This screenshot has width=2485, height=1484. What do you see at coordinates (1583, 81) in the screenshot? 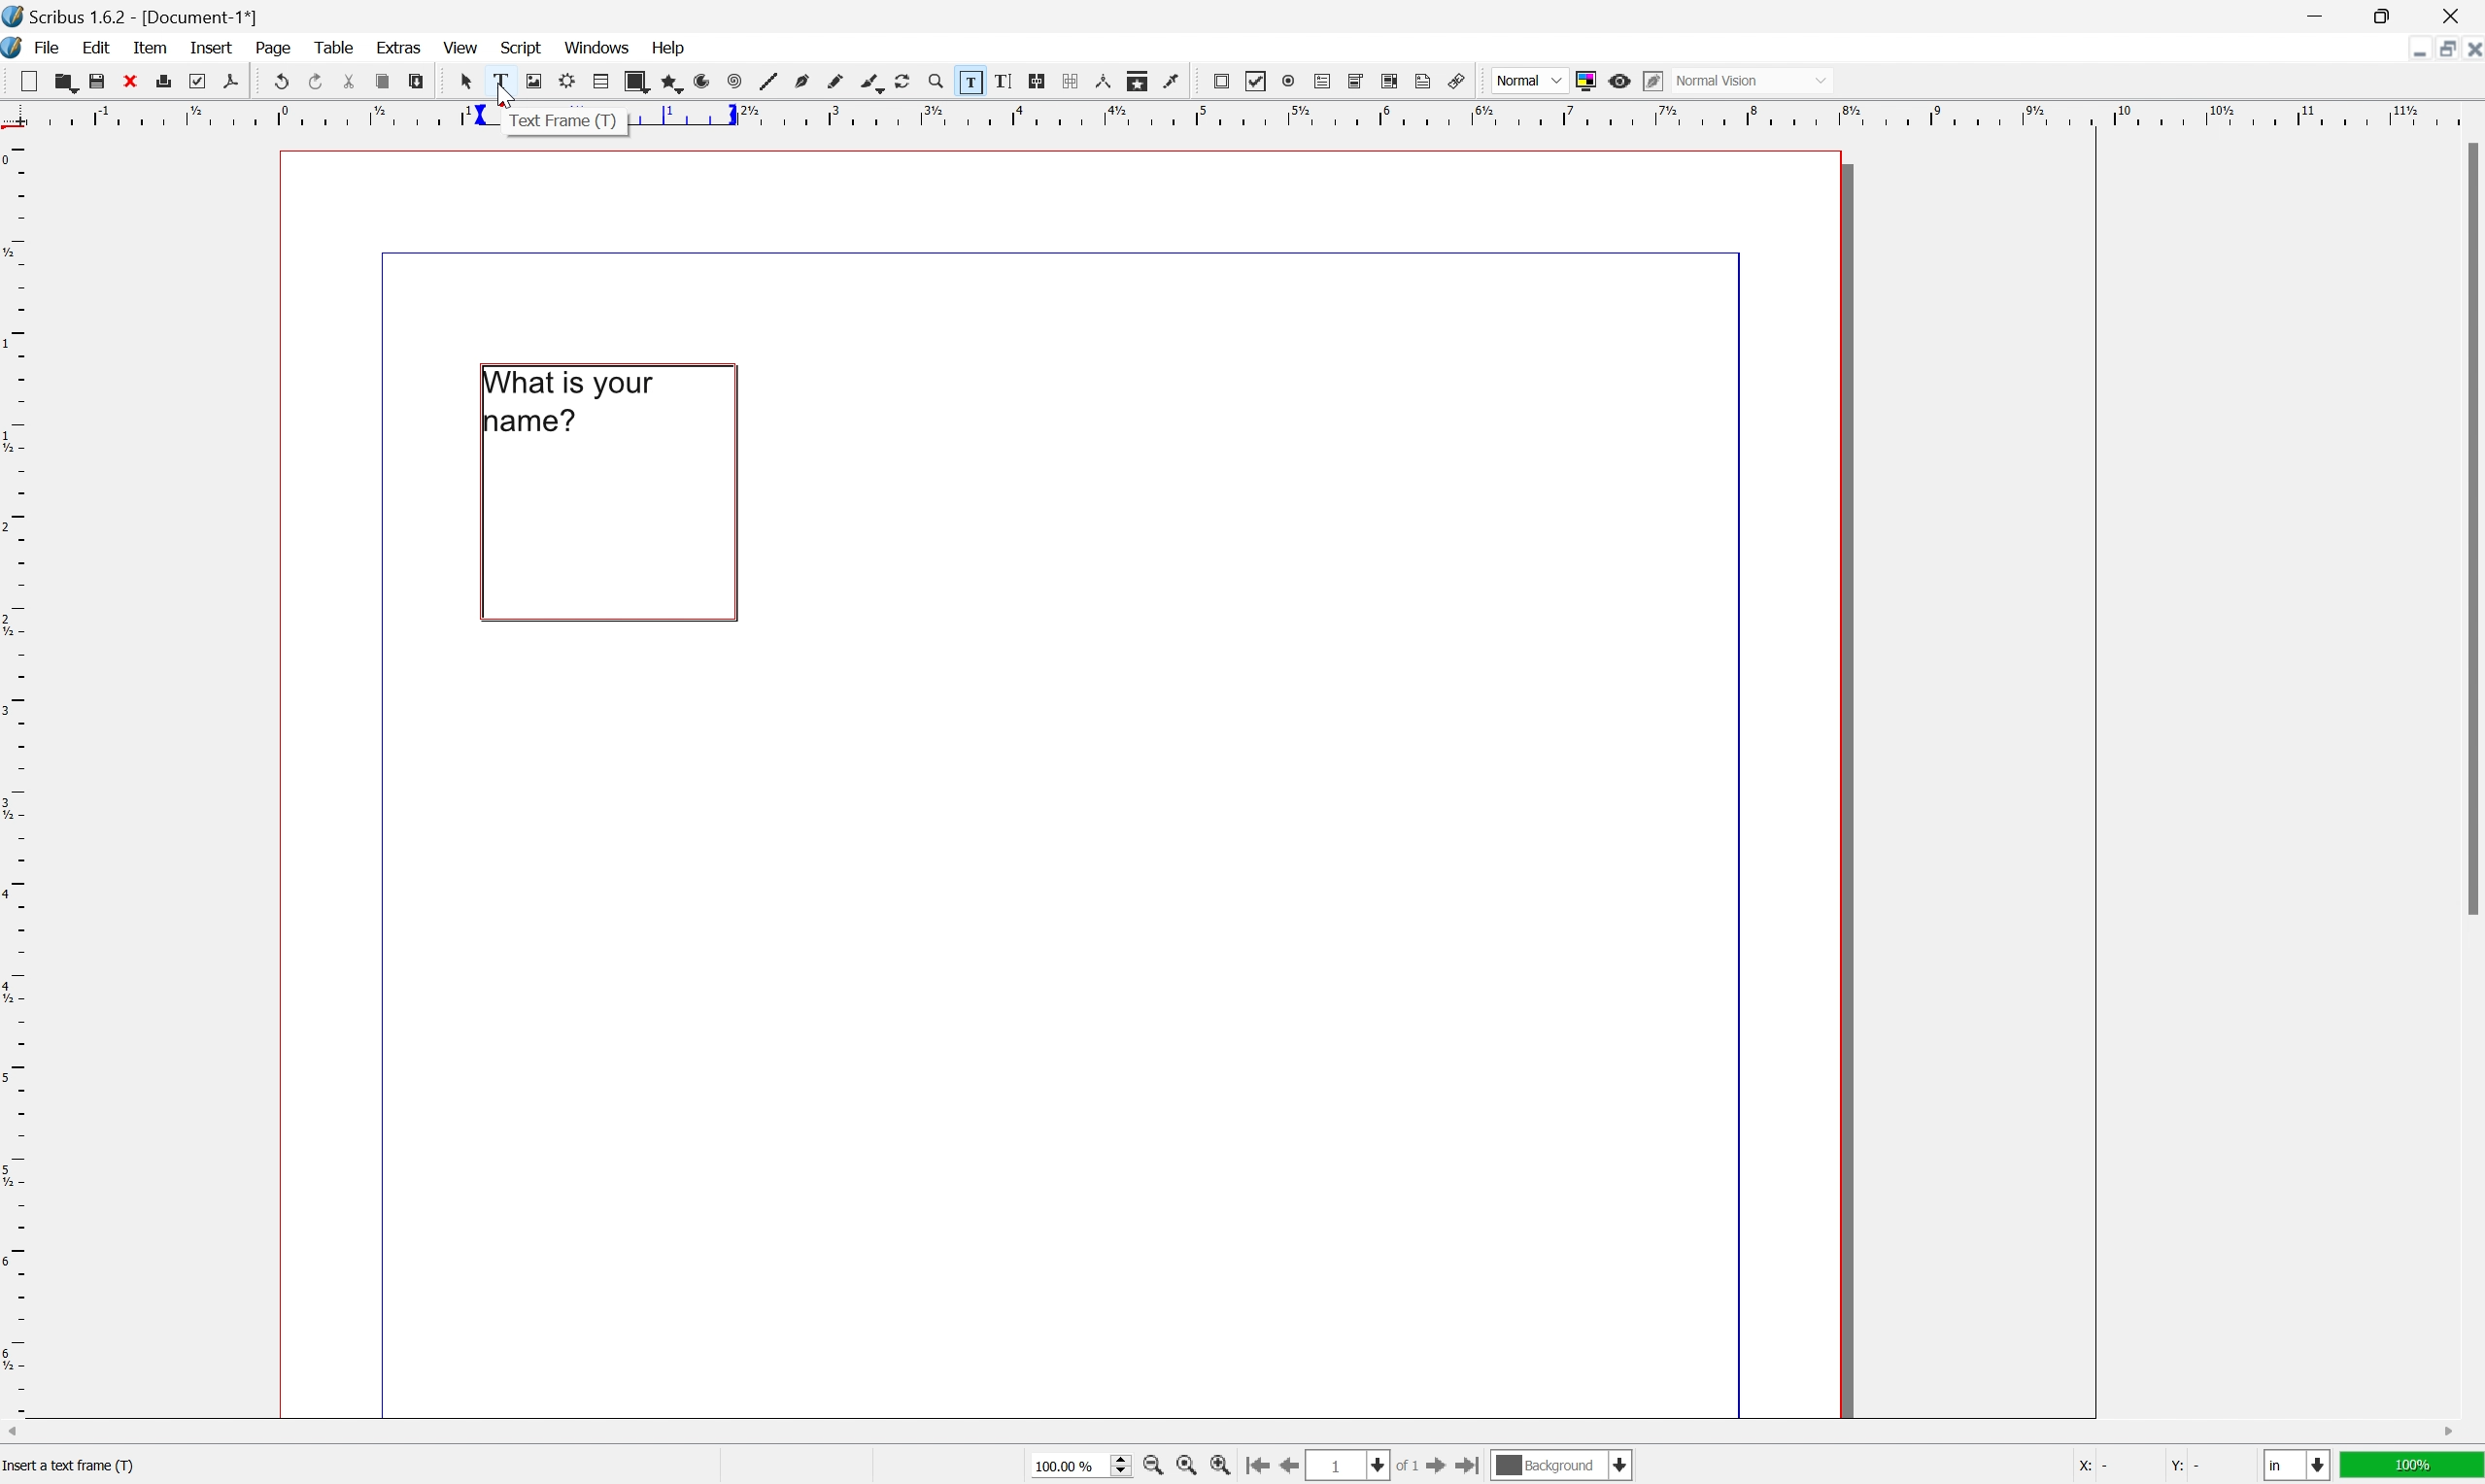
I see `toggle color management system` at bounding box center [1583, 81].